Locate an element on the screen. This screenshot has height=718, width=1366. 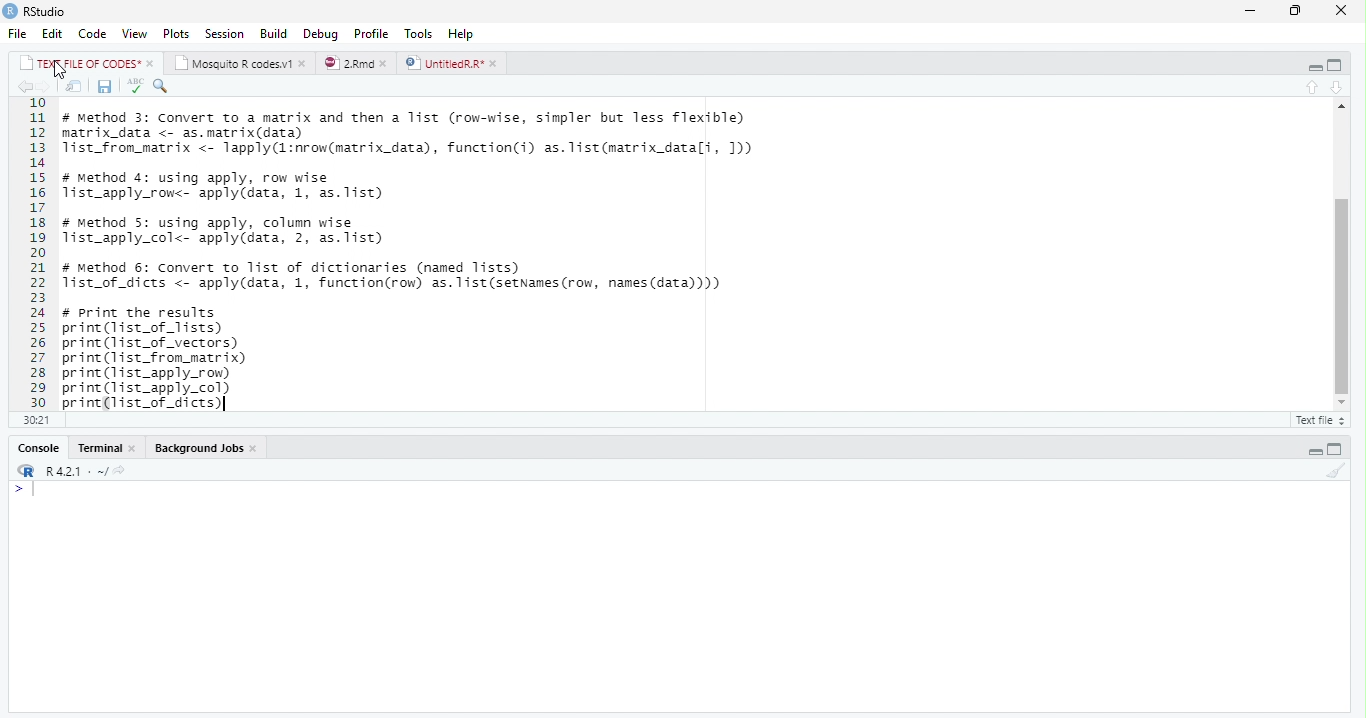
Edit is located at coordinates (54, 33).